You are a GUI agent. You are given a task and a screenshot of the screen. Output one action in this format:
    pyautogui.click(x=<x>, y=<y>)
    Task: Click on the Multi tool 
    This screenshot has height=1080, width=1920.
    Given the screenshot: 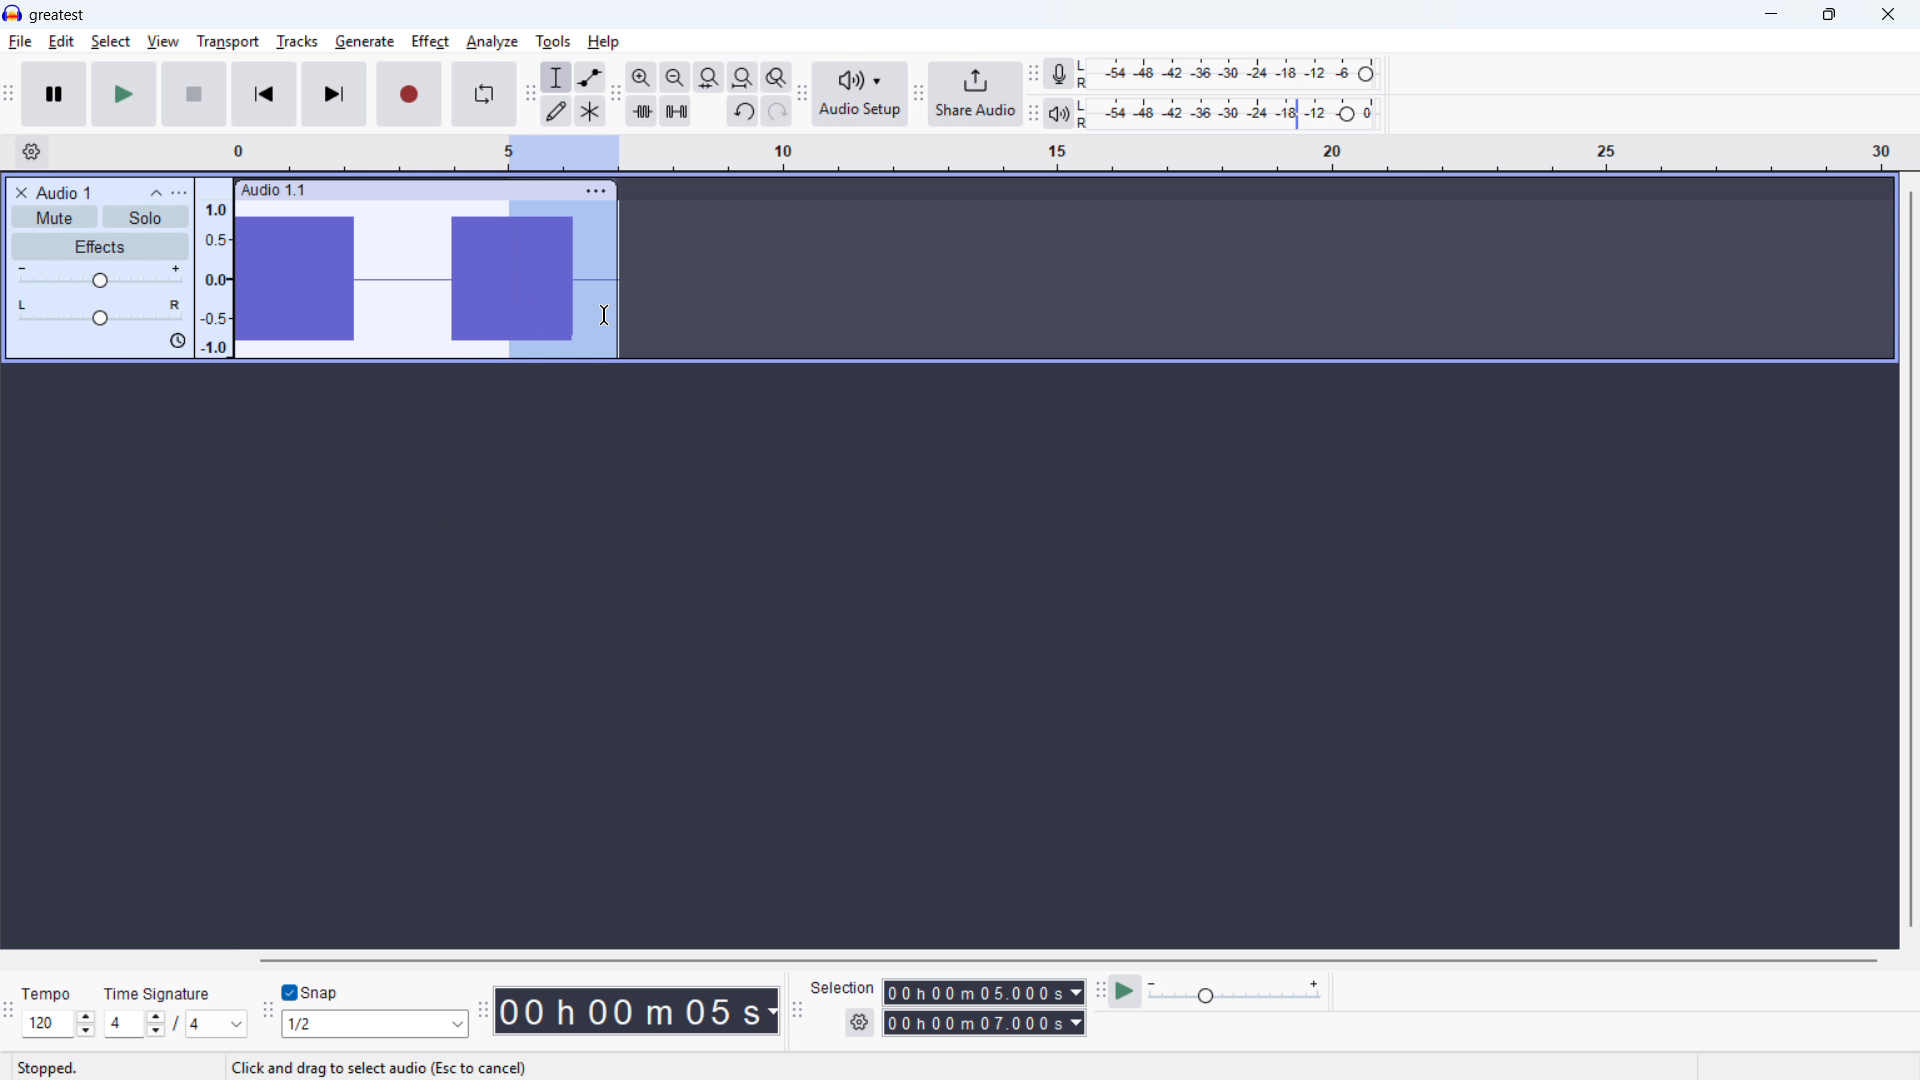 What is the action you would take?
    pyautogui.click(x=590, y=112)
    